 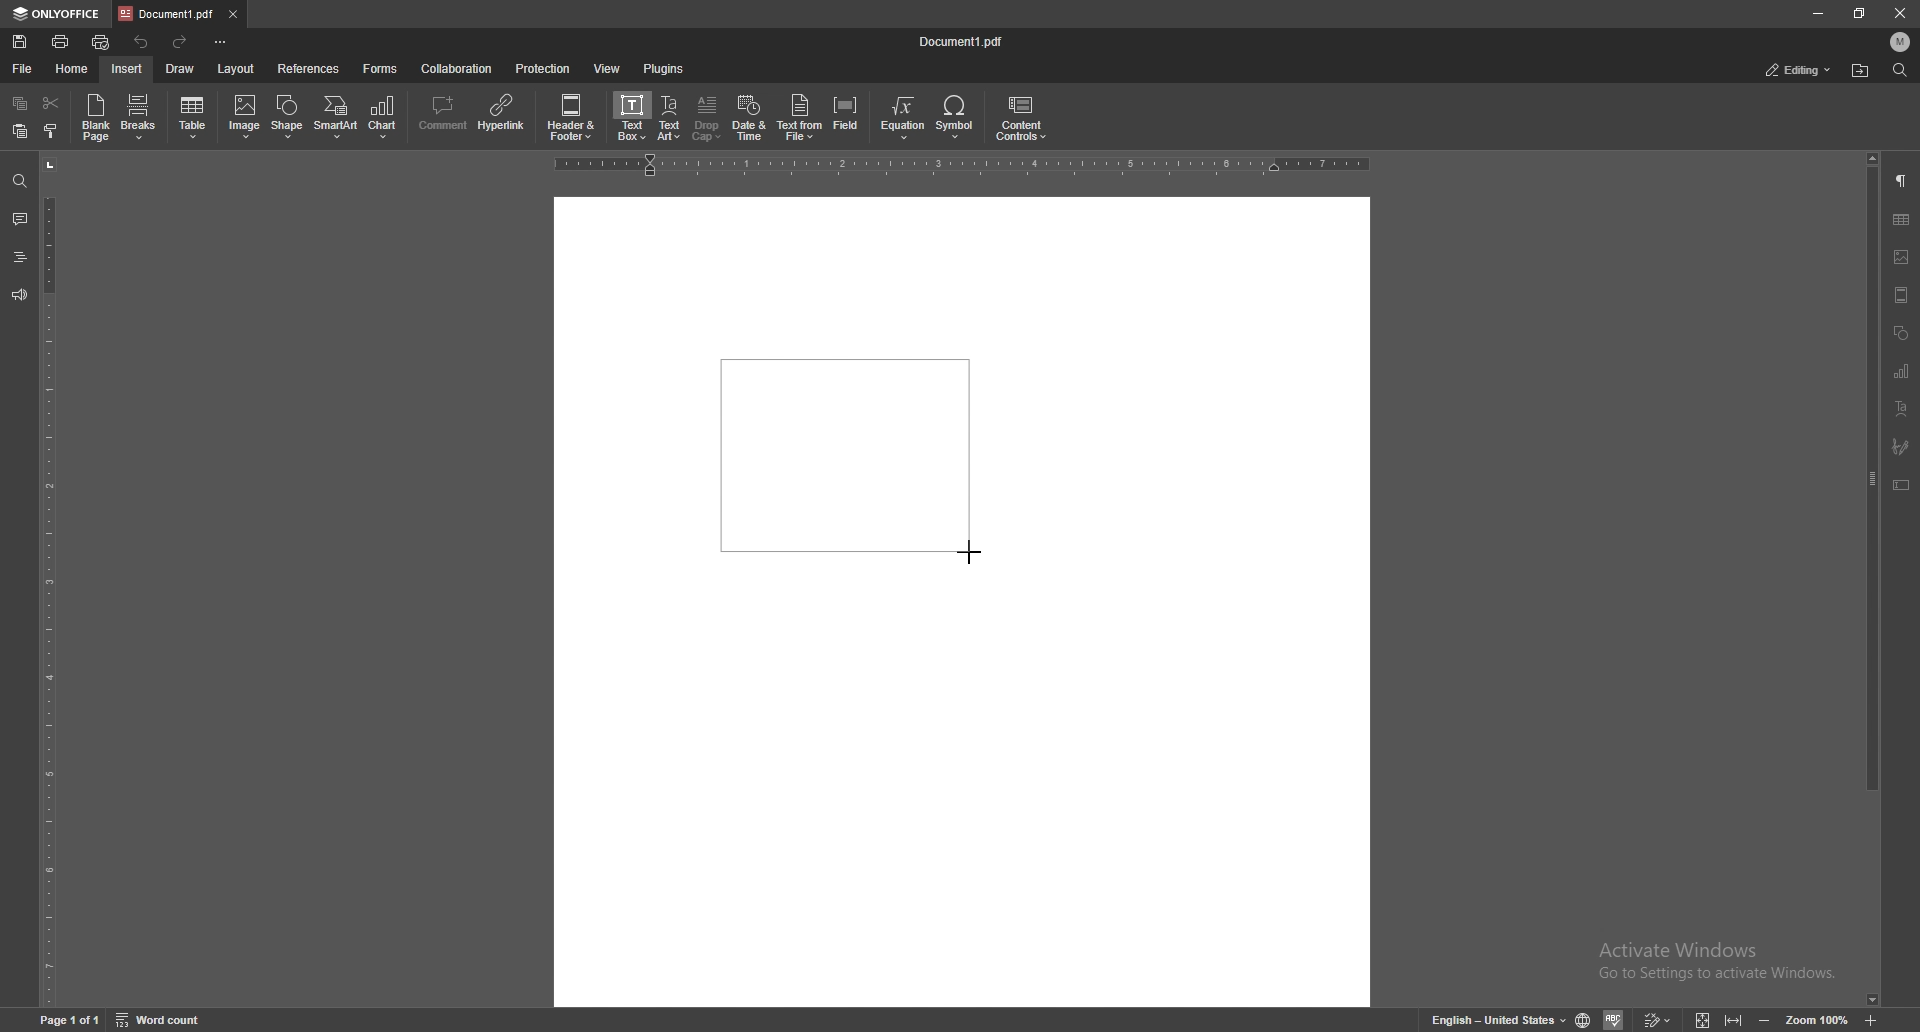 What do you see at coordinates (127, 69) in the screenshot?
I see `insert` at bounding box center [127, 69].